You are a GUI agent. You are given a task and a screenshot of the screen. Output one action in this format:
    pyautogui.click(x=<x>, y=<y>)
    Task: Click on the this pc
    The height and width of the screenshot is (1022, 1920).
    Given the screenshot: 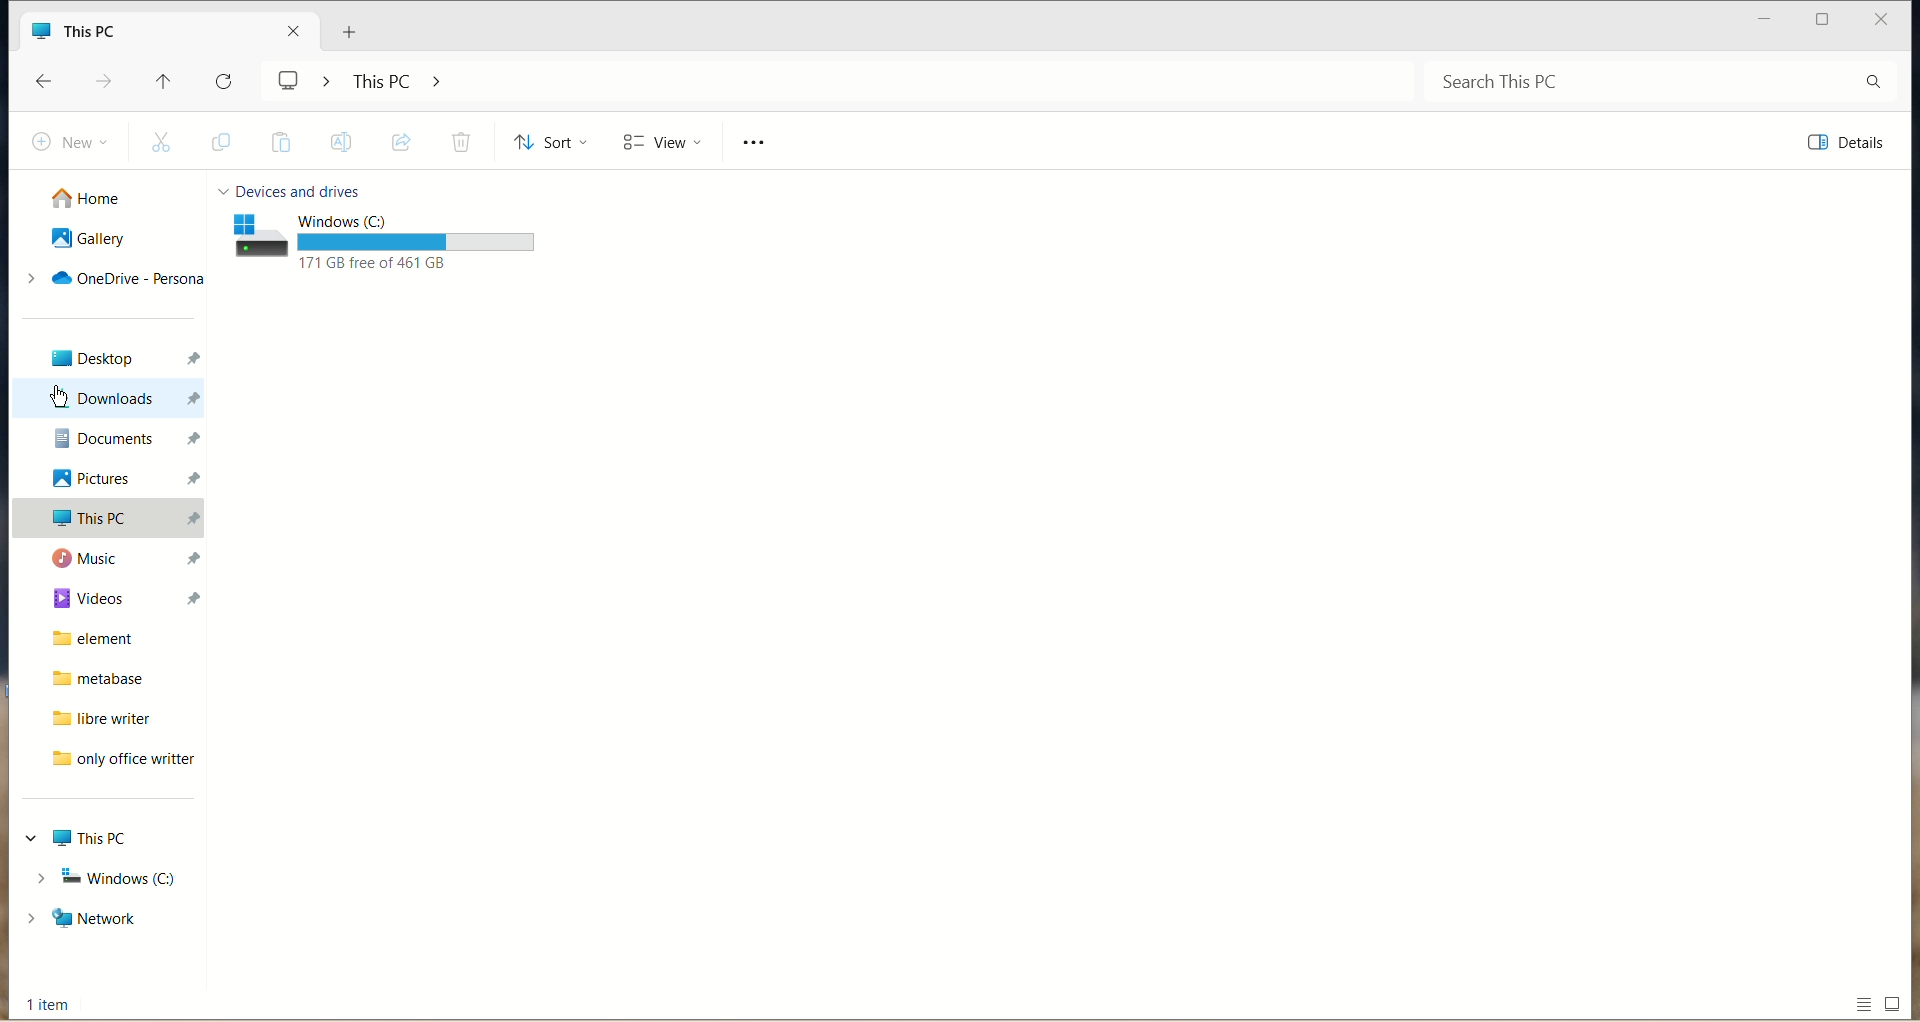 What is the action you would take?
    pyautogui.click(x=111, y=522)
    